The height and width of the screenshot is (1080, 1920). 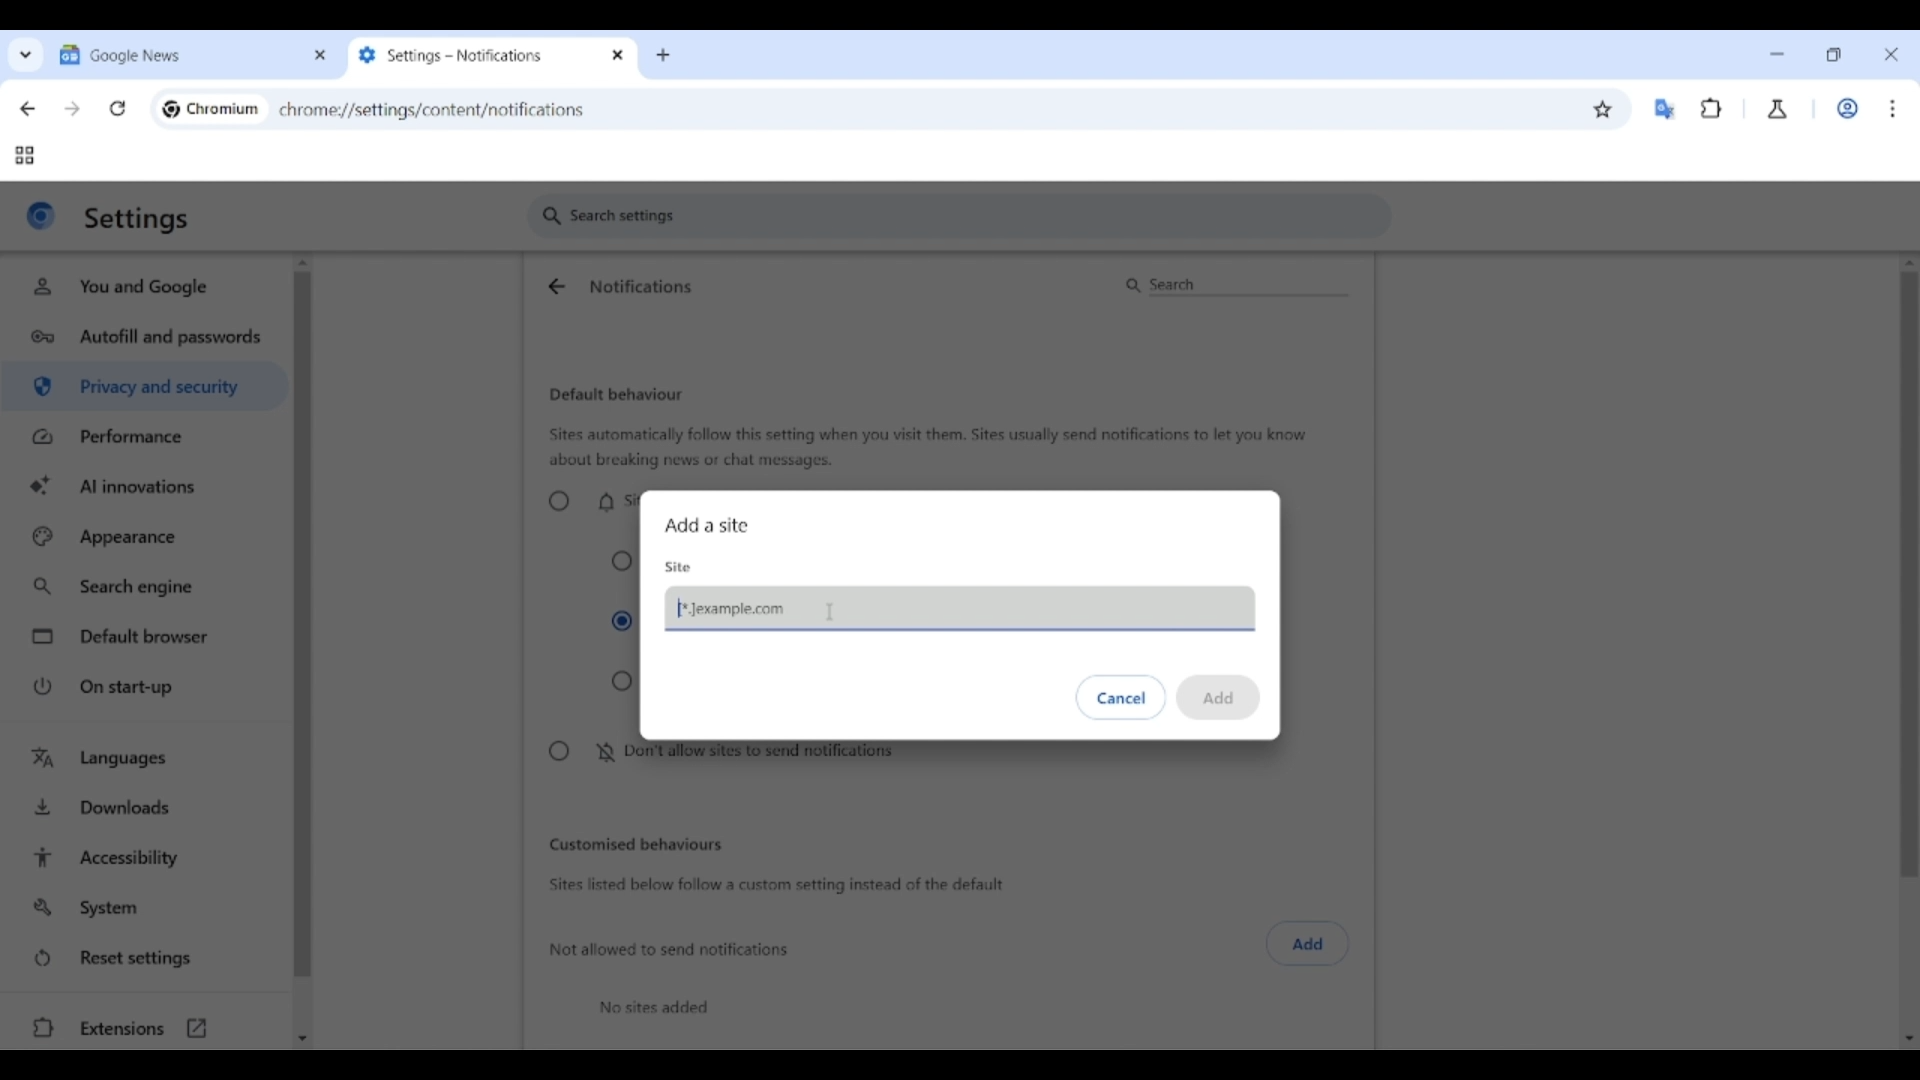 What do you see at coordinates (1308, 944) in the screenshot?
I see `Click to add sites not allowed to send notifications` at bounding box center [1308, 944].